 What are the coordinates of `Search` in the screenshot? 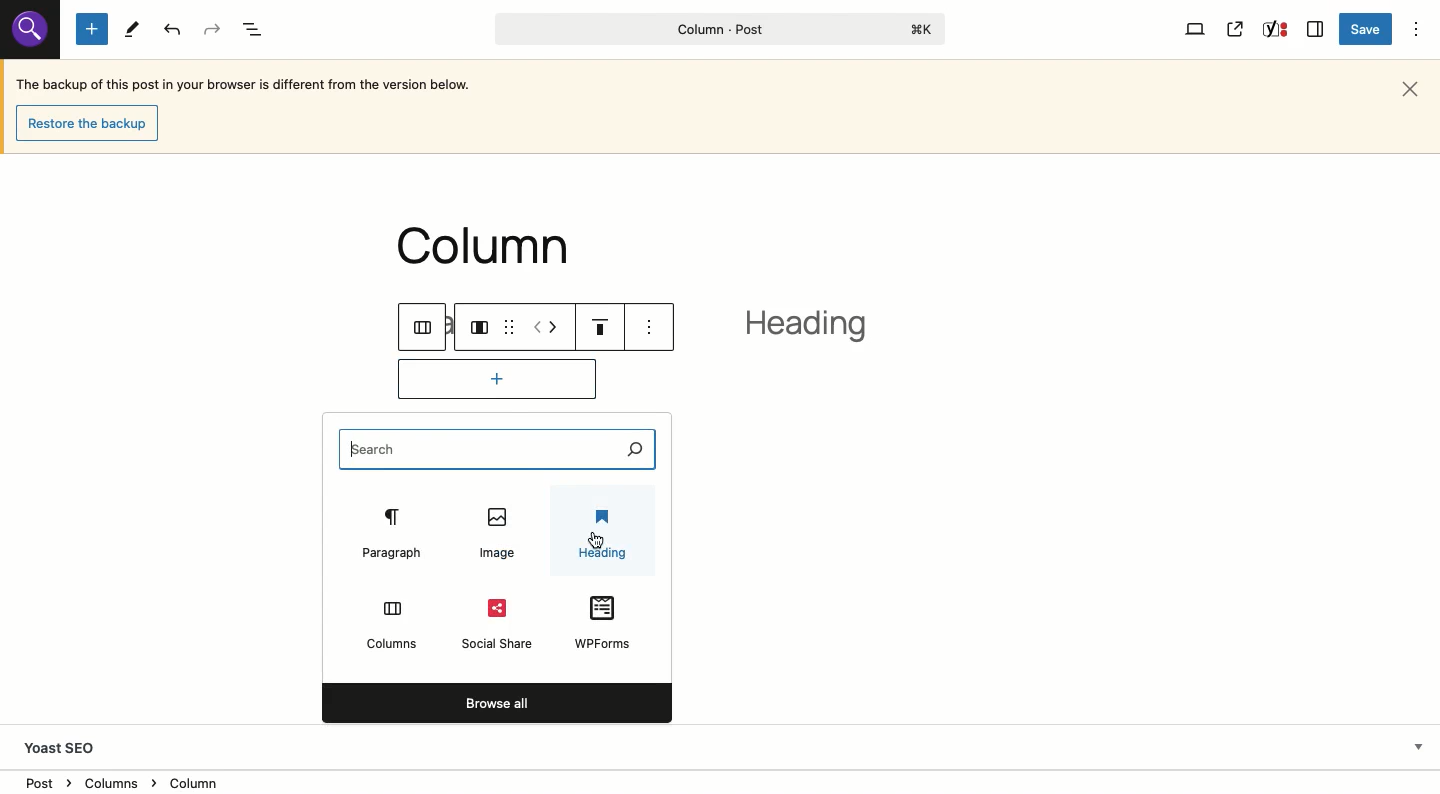 It's located at (491, 448).